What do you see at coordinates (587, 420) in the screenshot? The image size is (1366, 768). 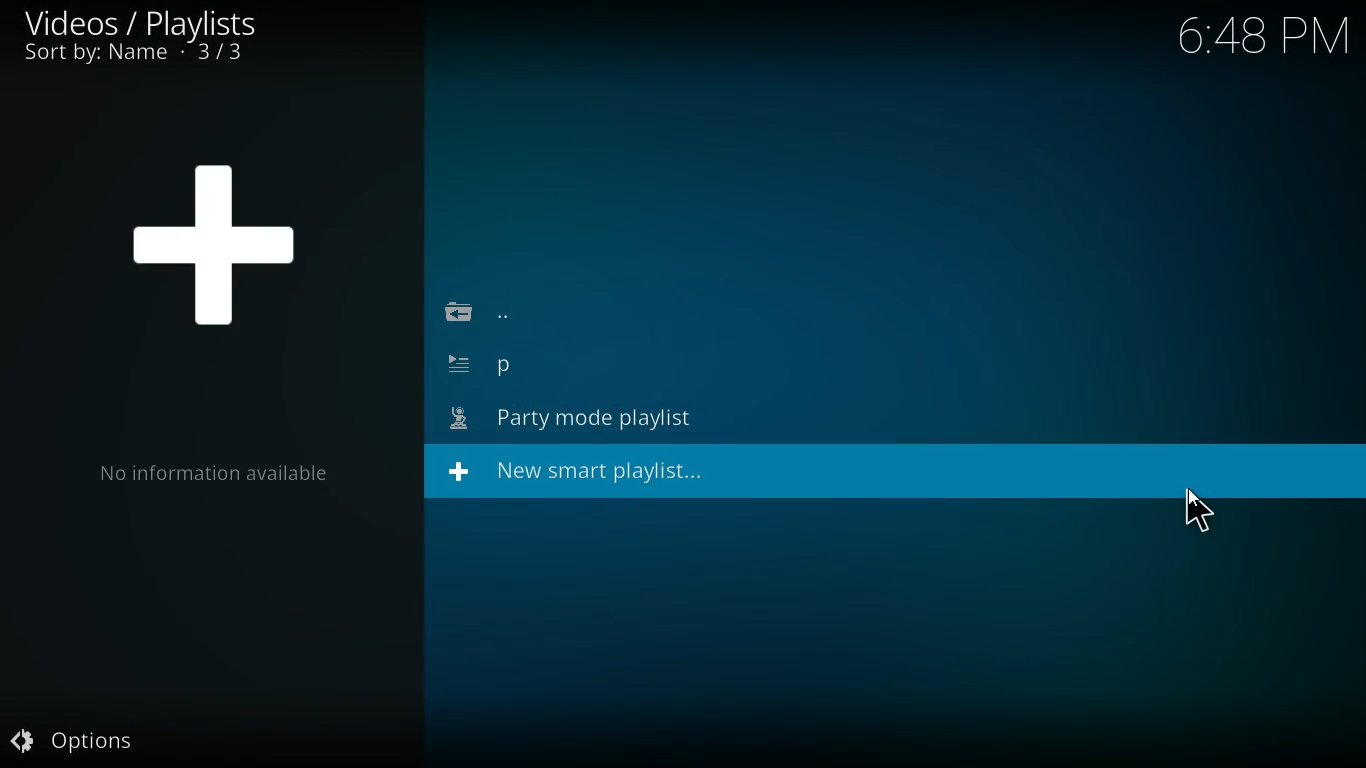 I see `party mode playlist` at bounding box center [587, 420].